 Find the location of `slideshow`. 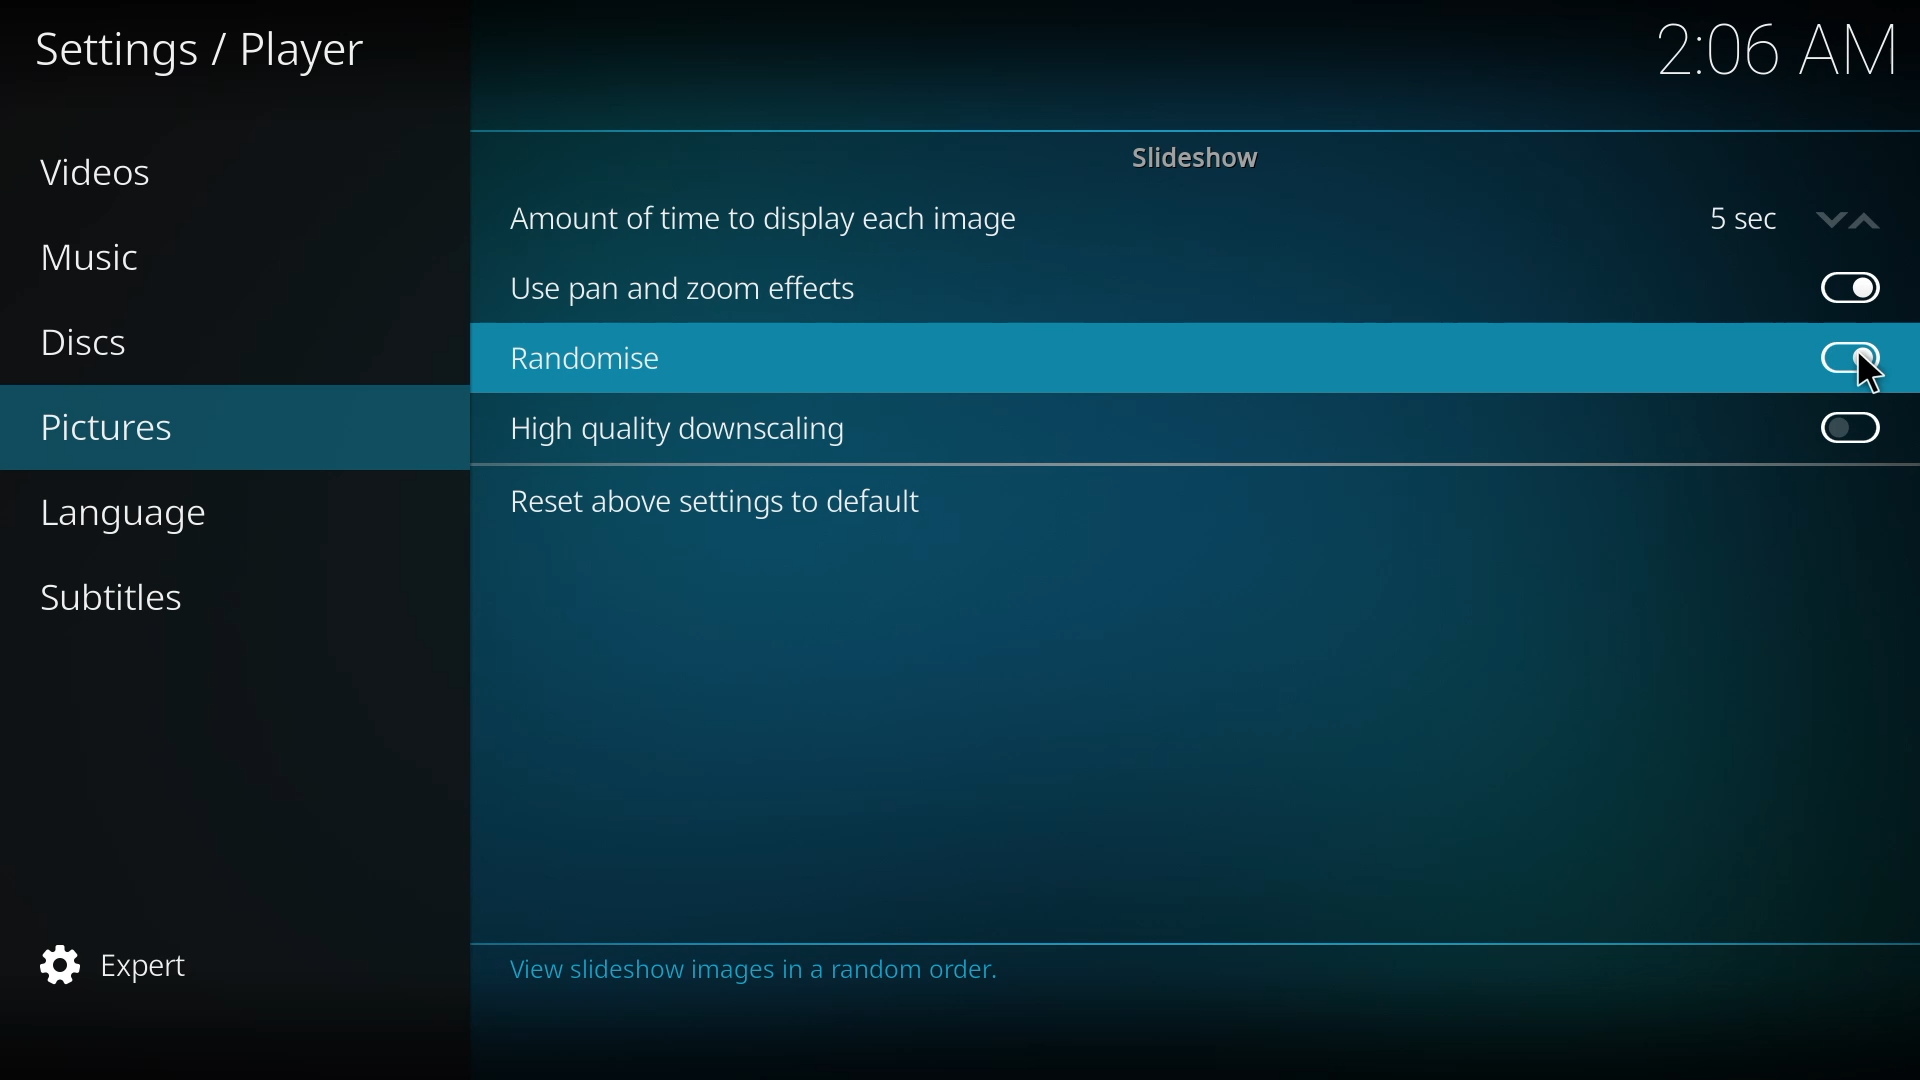

slideshow is located at coordinates (1196, 157).